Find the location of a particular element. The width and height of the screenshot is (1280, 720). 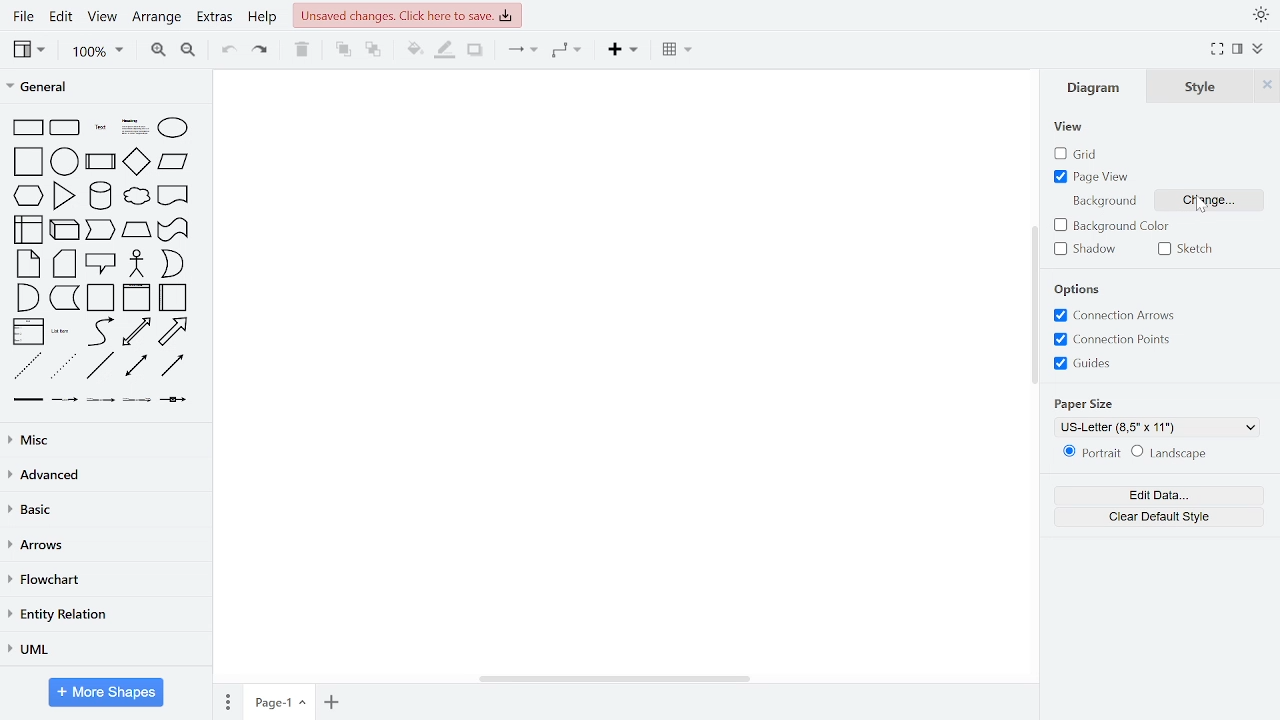

general shapes is located at coordinates (29, 227).